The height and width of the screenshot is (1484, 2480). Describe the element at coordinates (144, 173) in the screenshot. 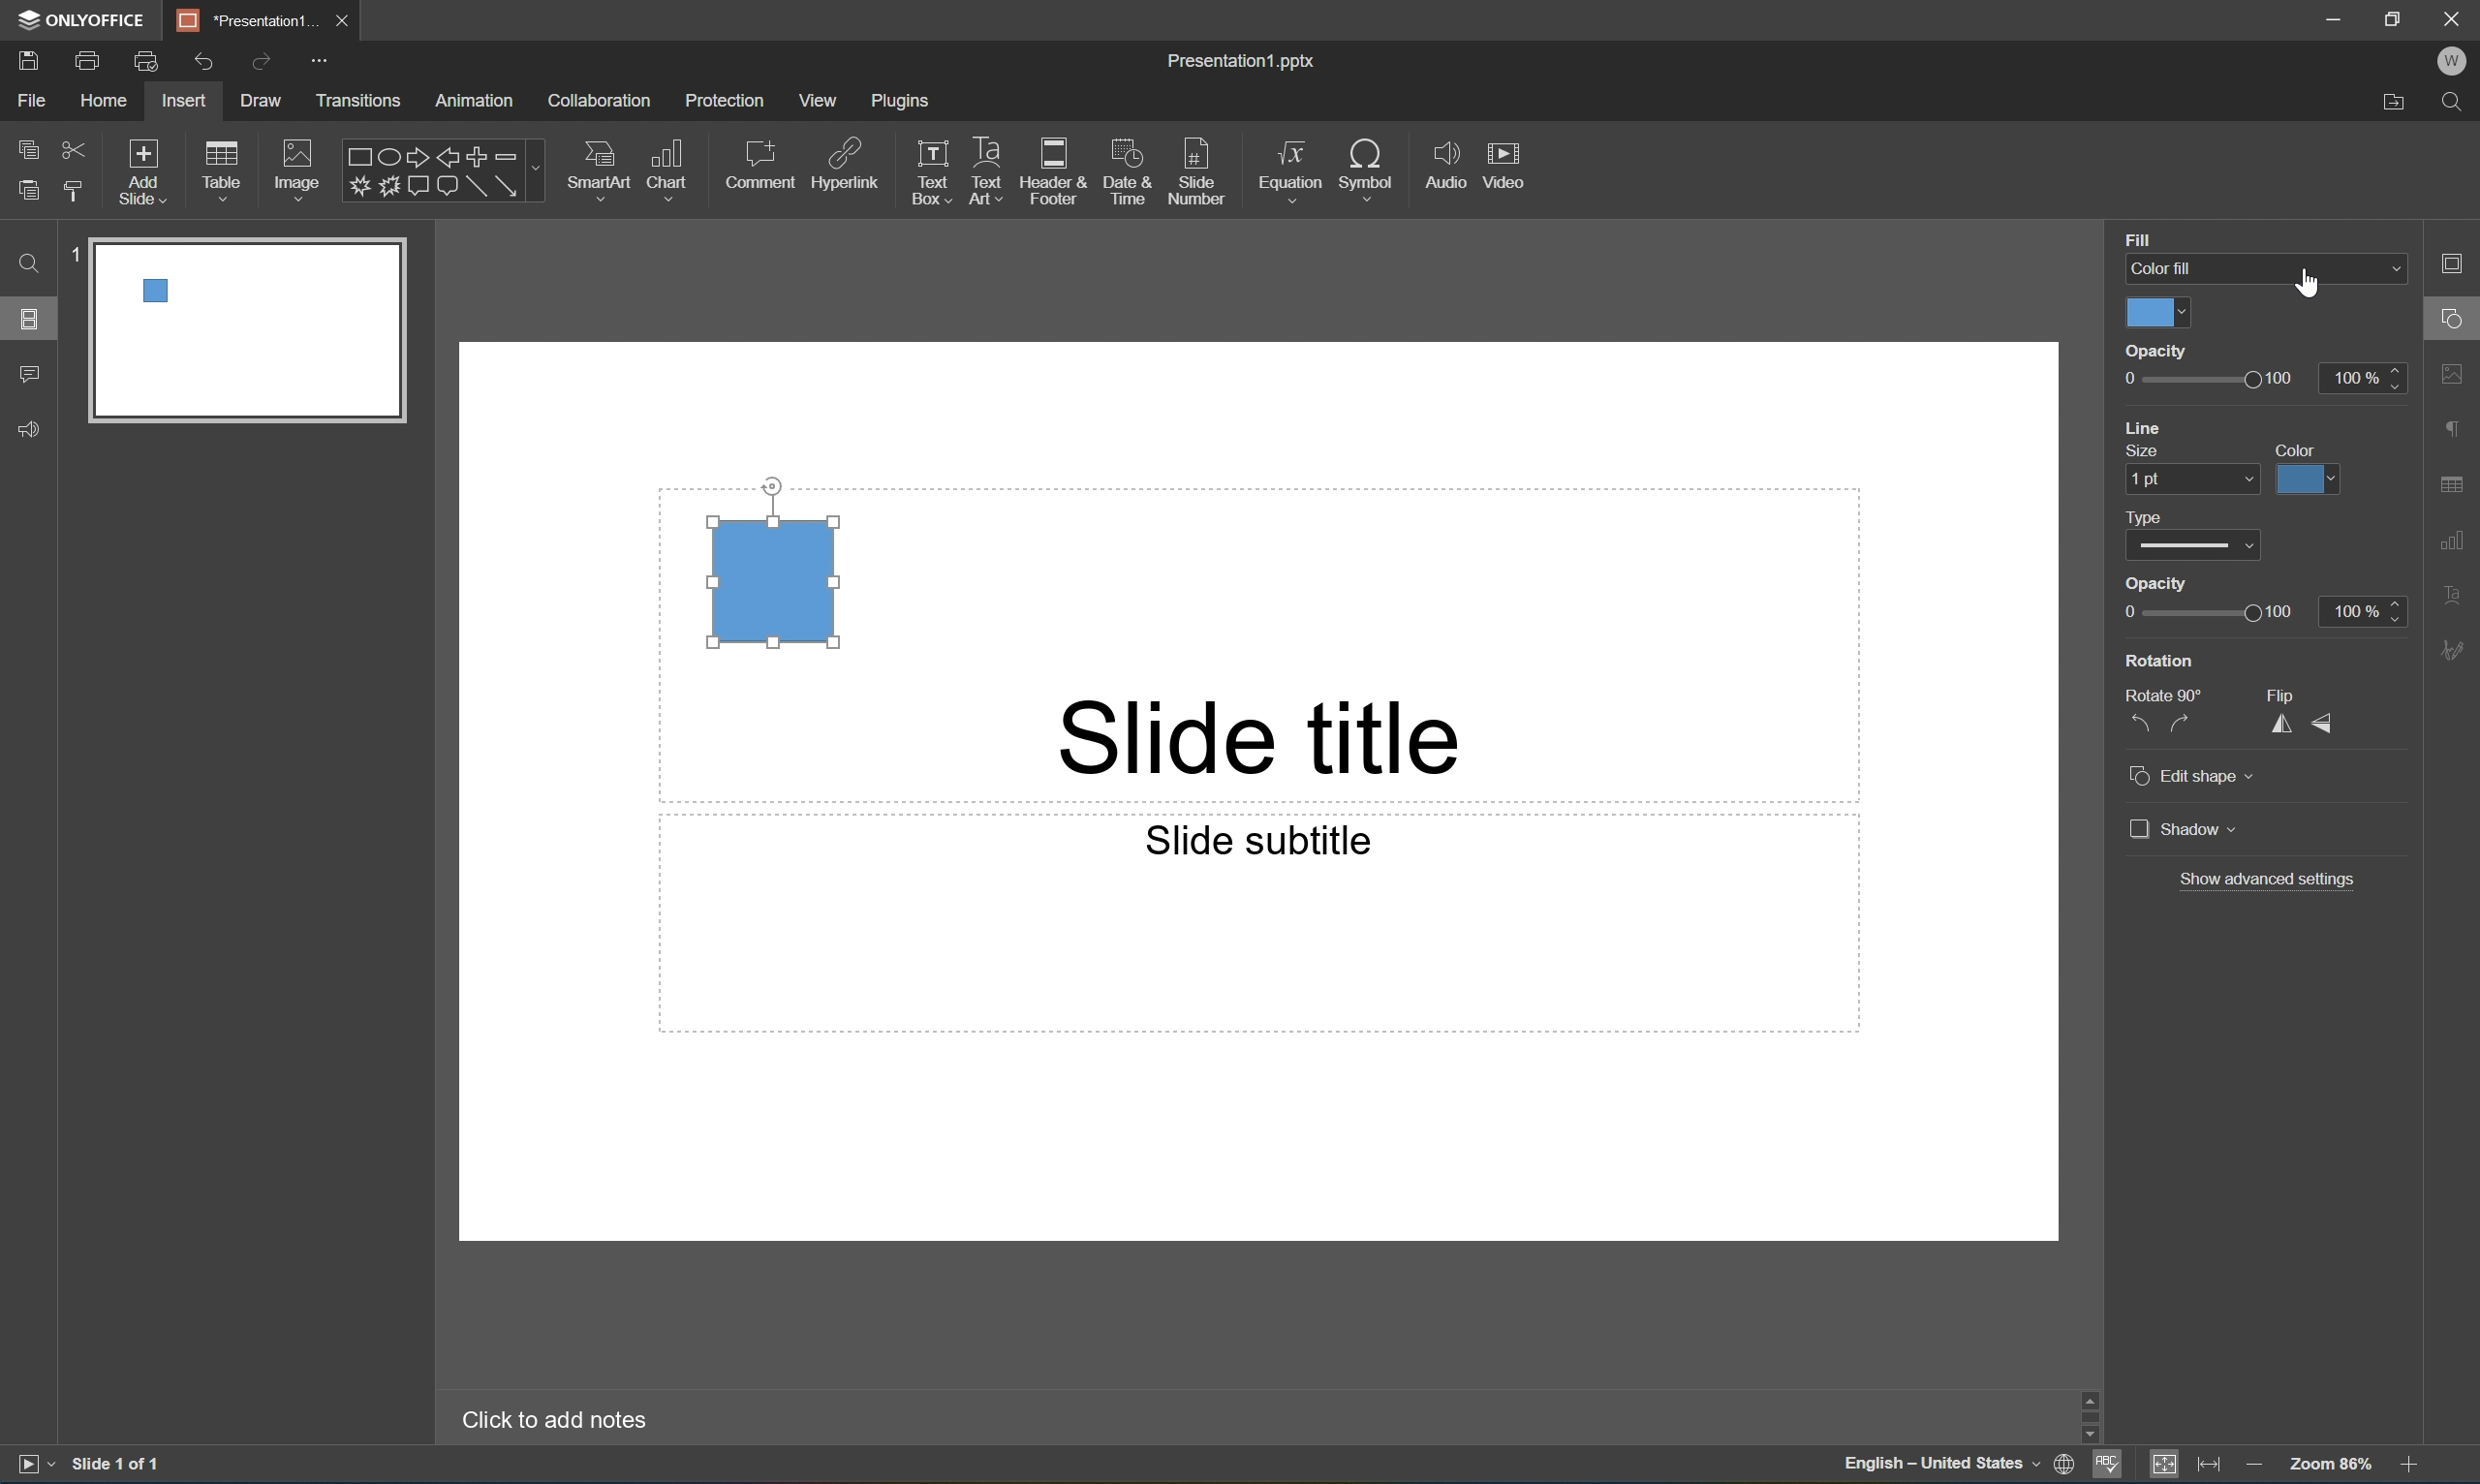

I see `Add Slide` at that location.